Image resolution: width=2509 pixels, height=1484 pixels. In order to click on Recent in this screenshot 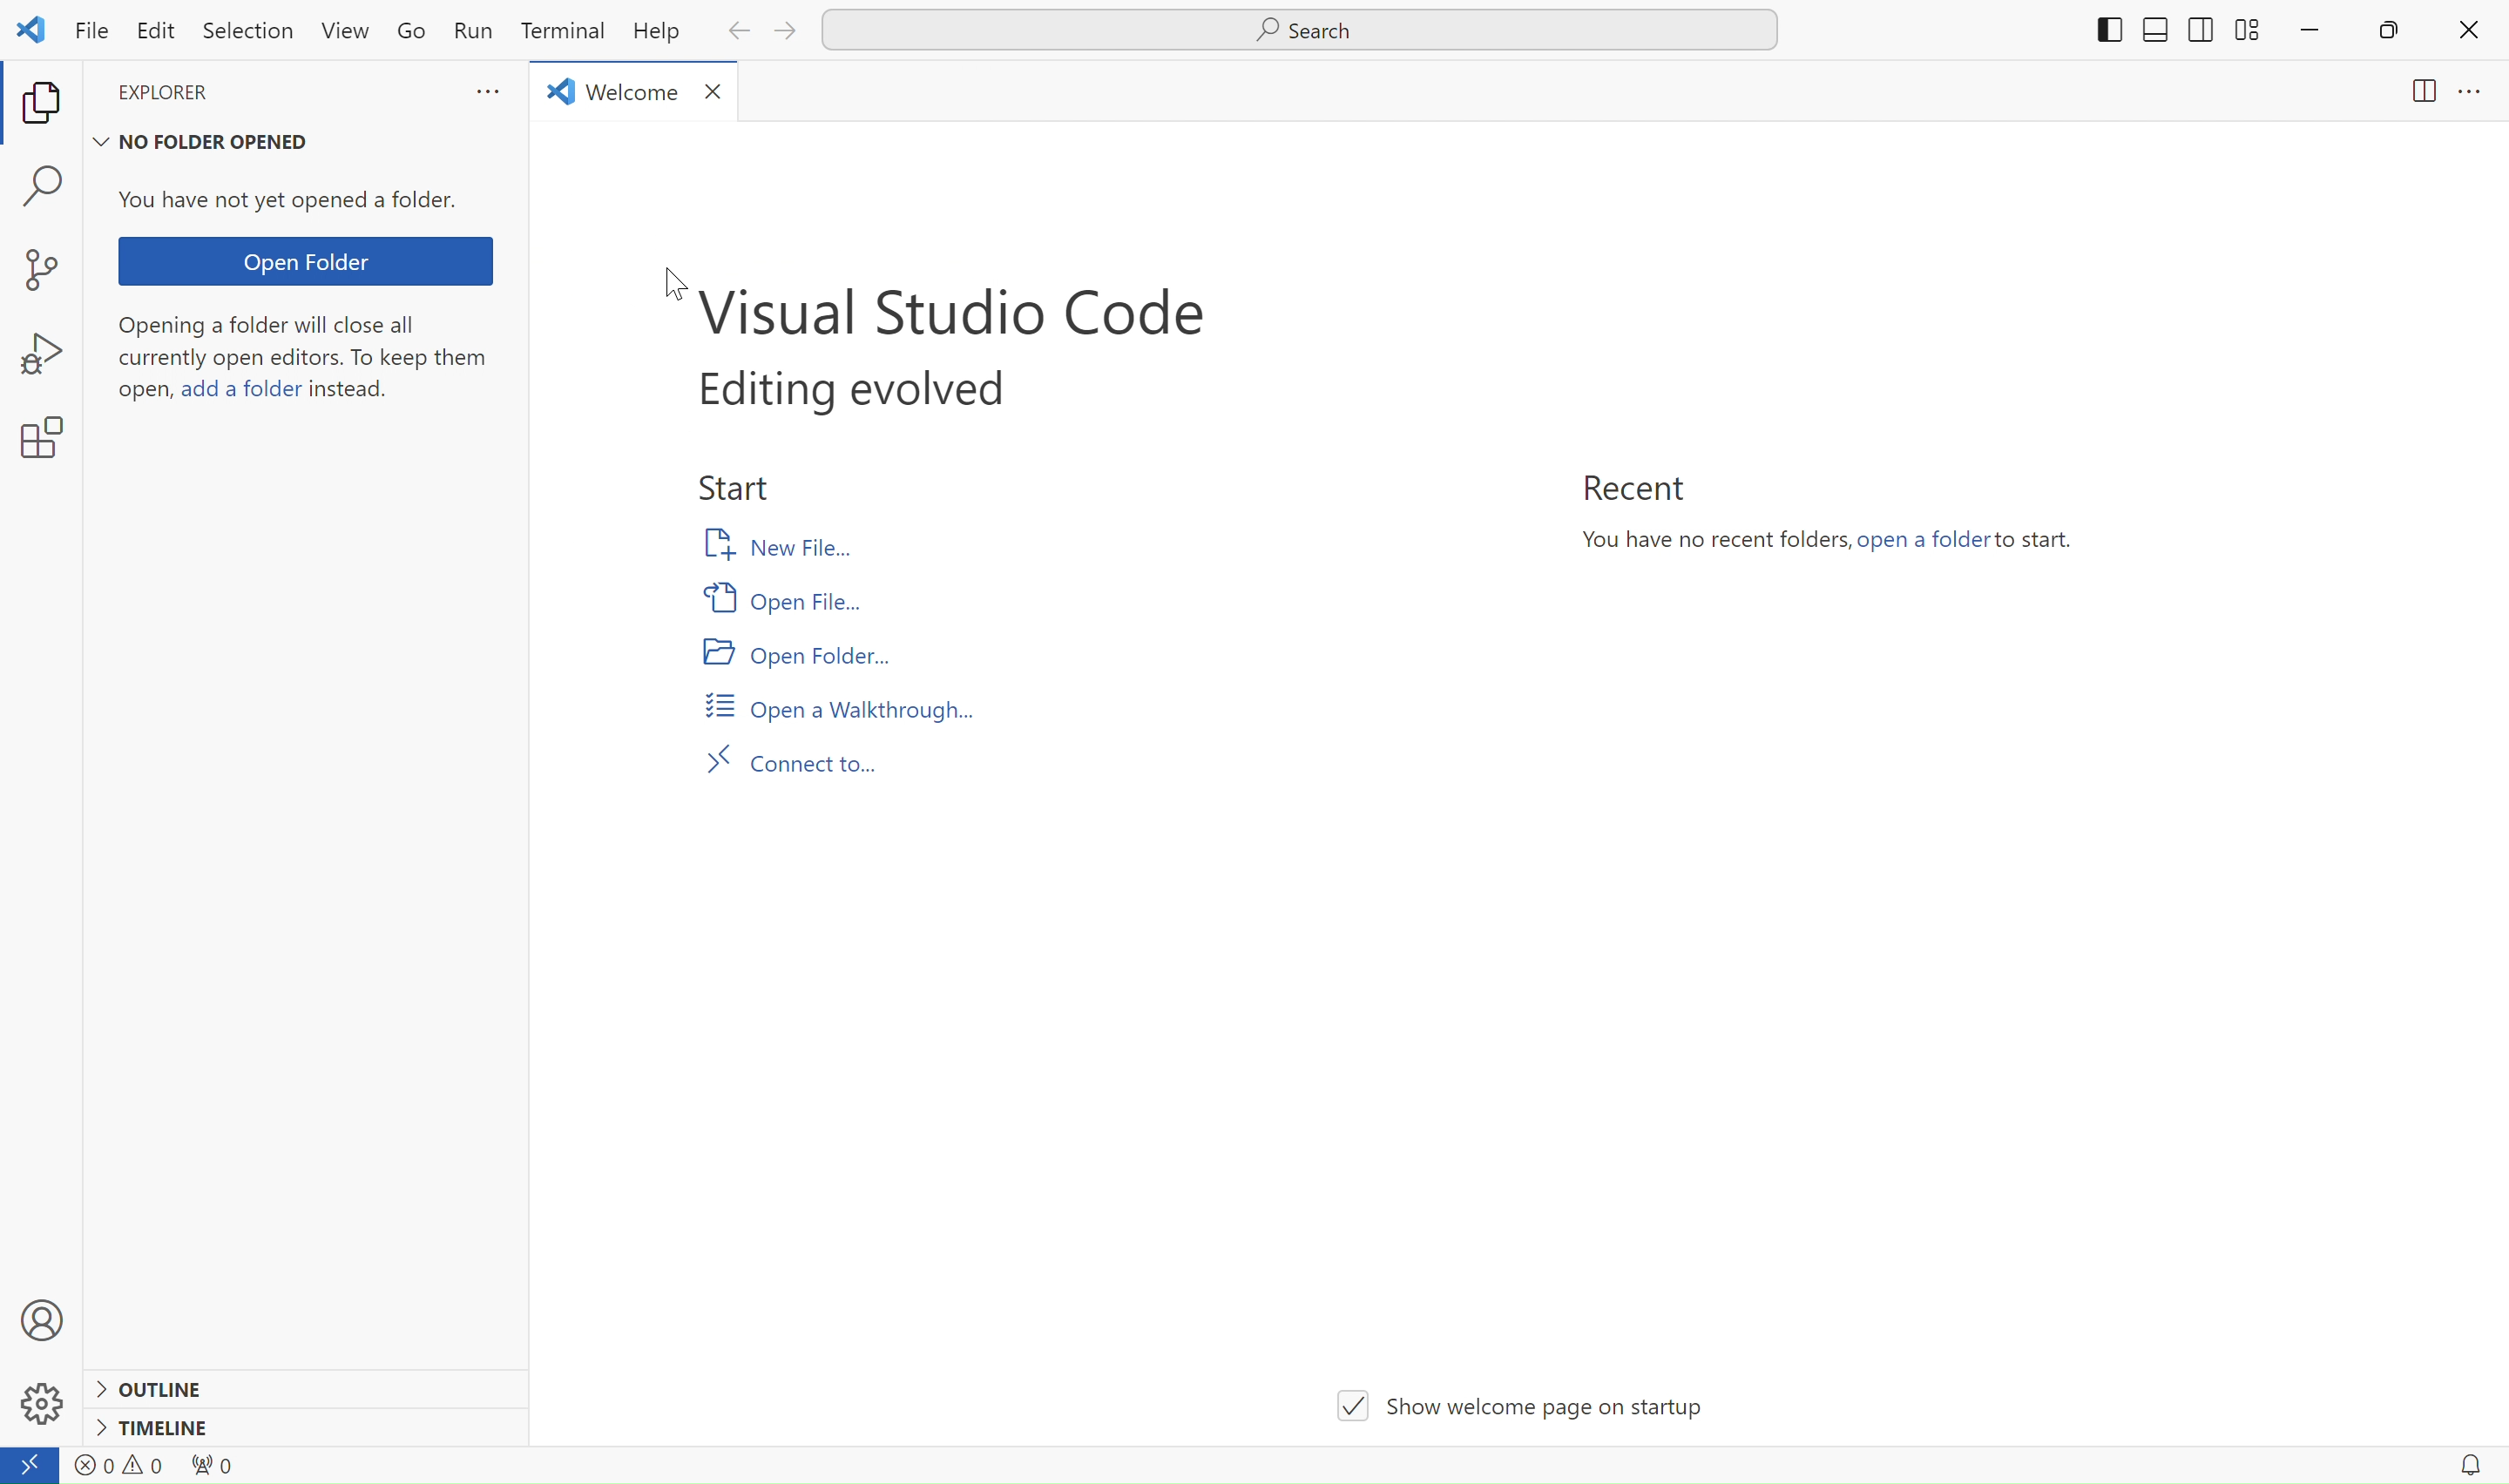, I will do `click(1638, 487)`.